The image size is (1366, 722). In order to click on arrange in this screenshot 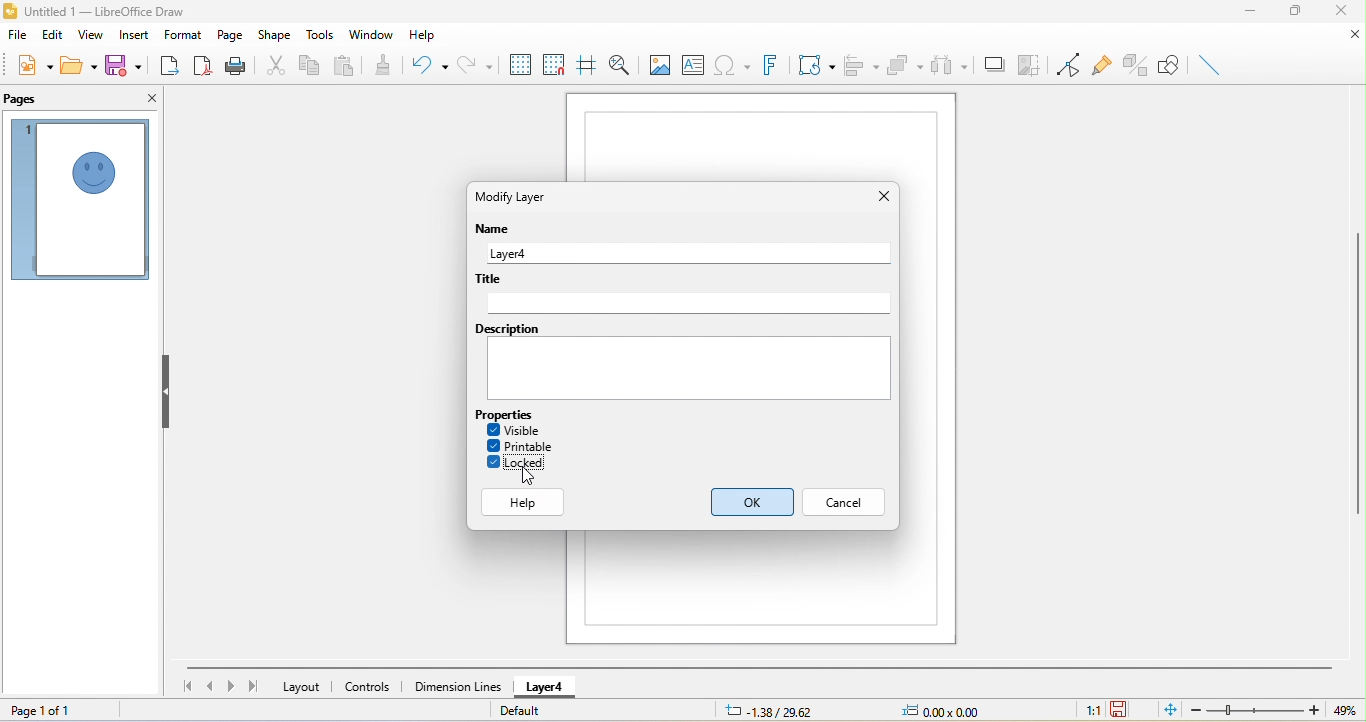, I will do `click(906, 65)`.